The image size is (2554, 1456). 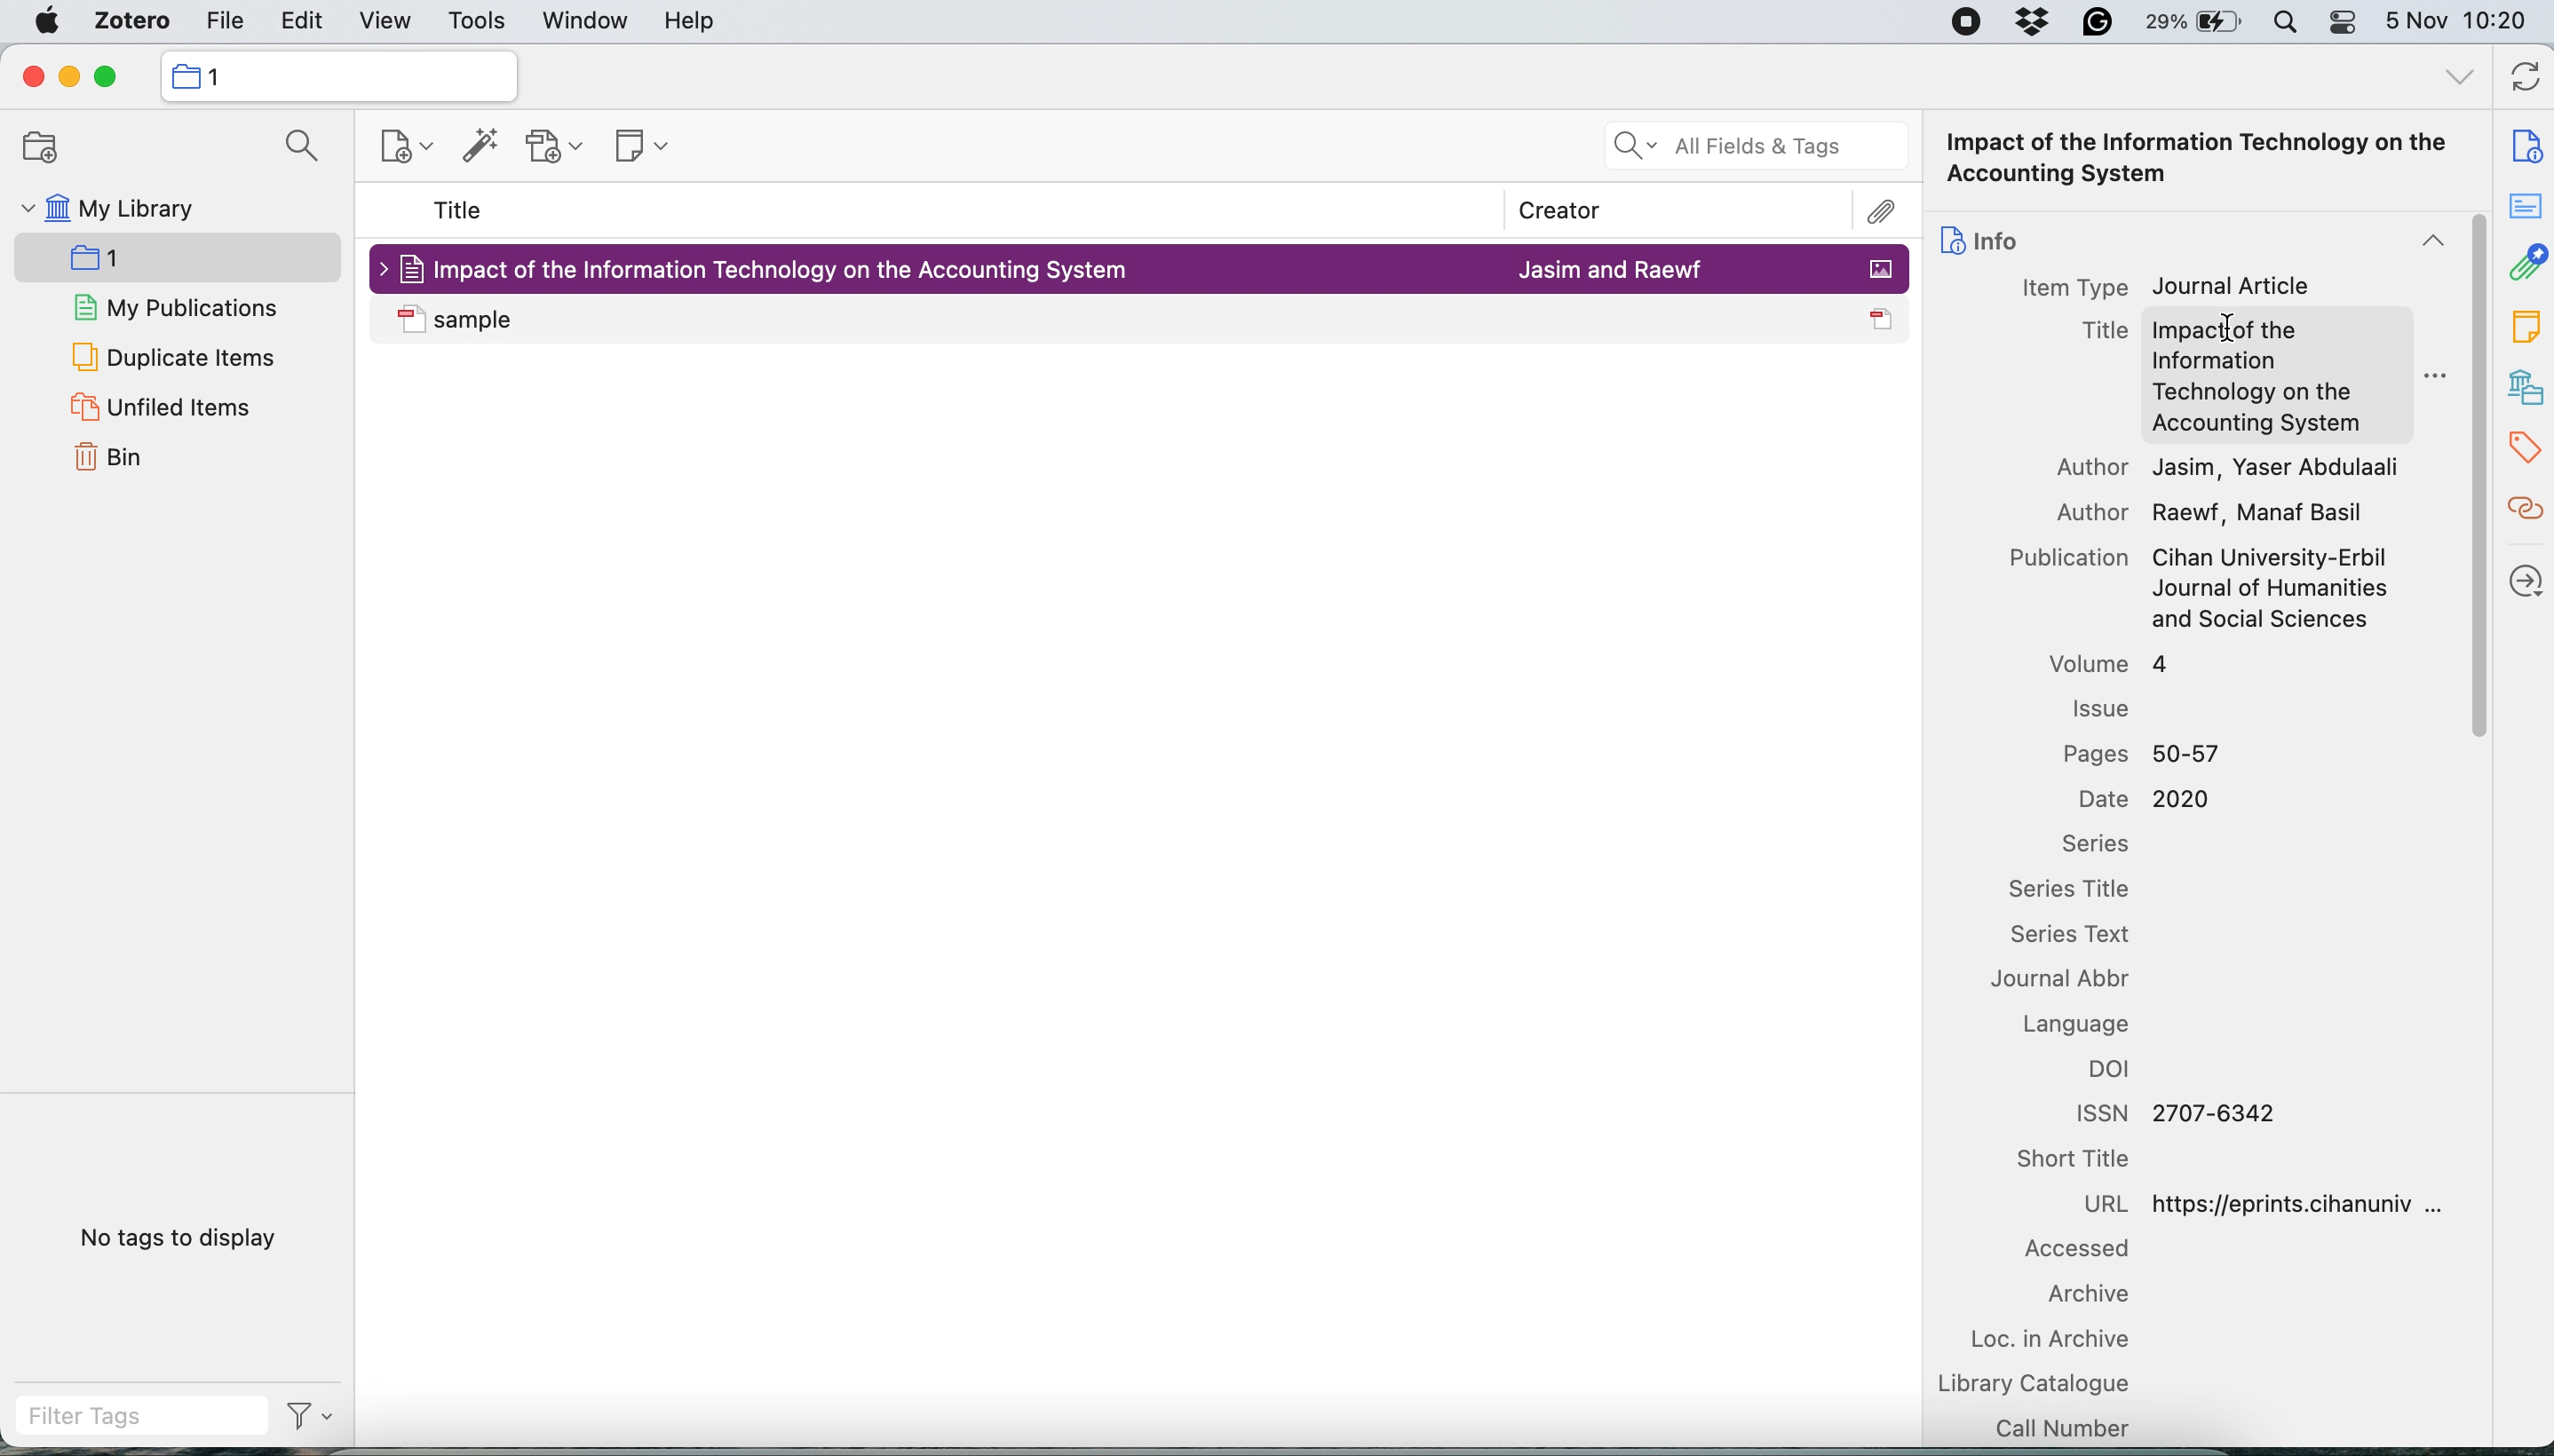 What do you see at coordinates (2525, 264) in the screenshot?
I see `attachment` at bounding box center [2525, 264].